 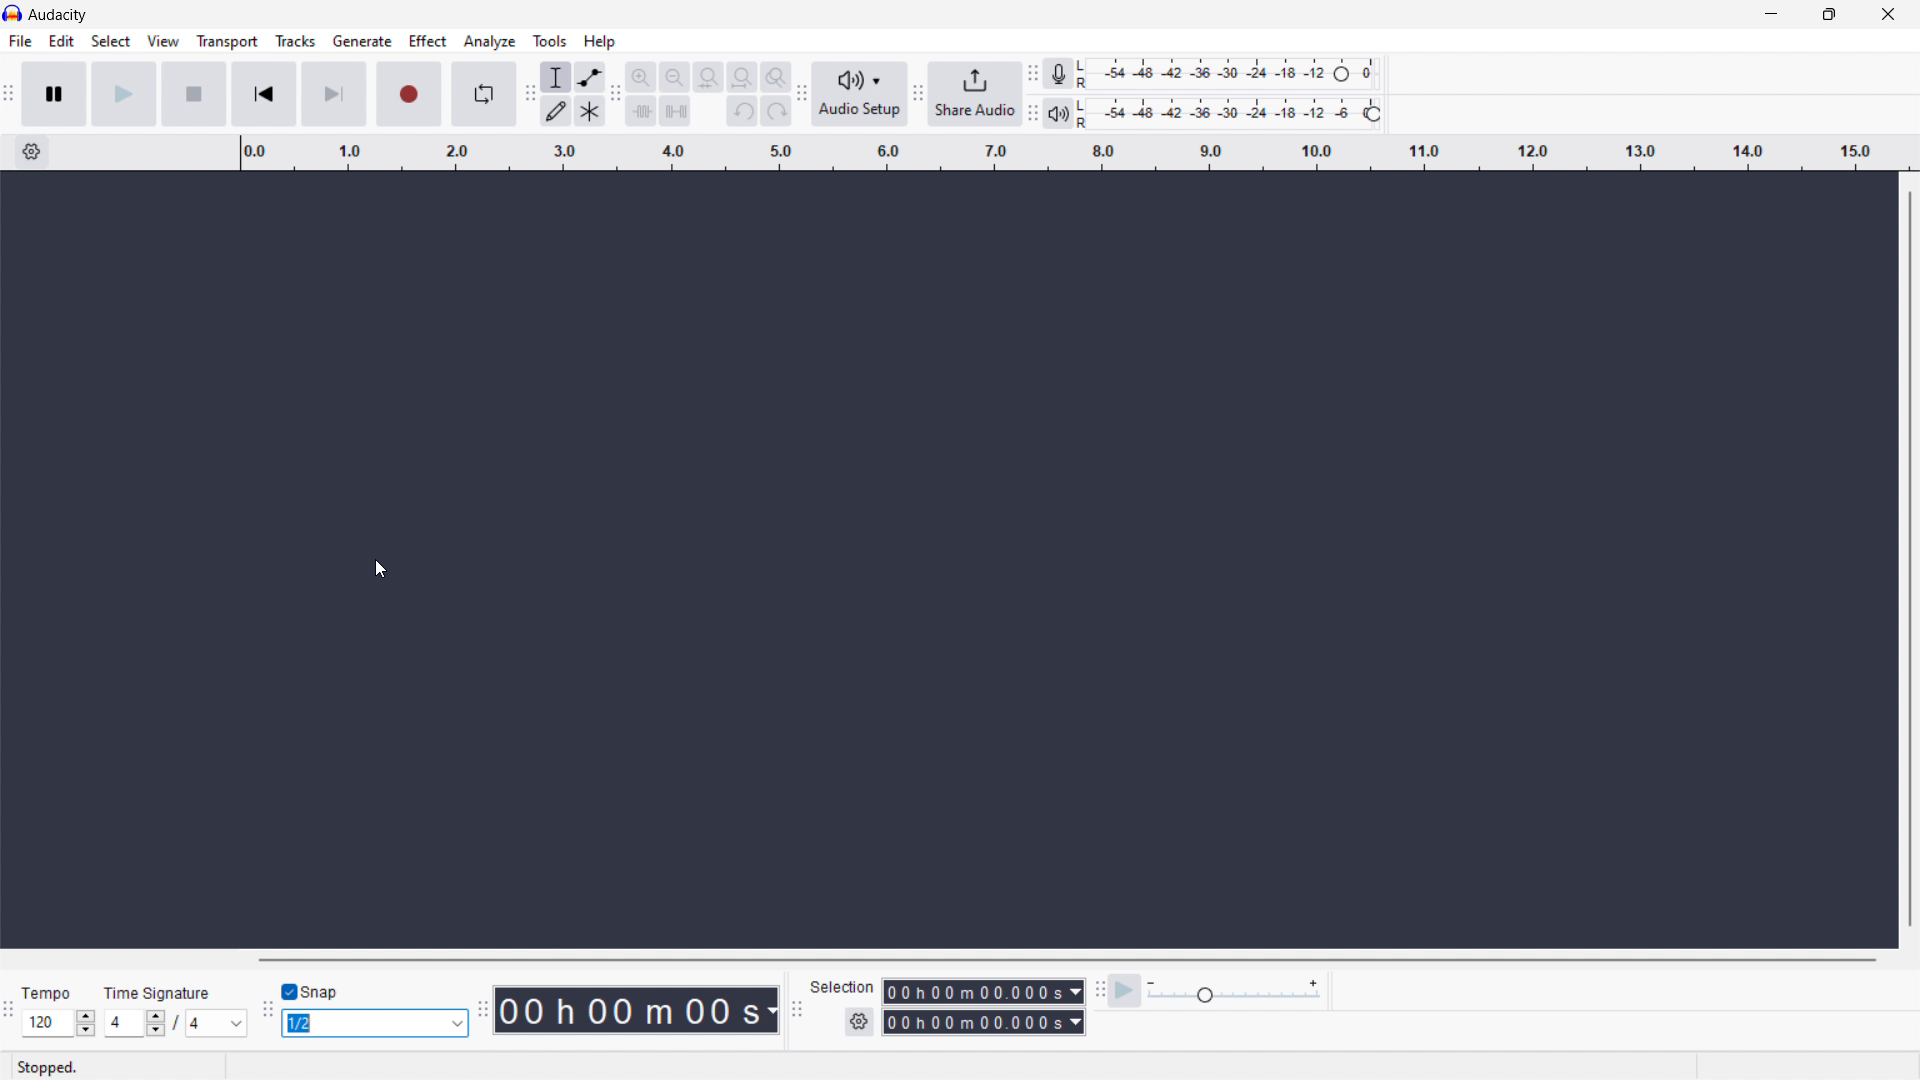 What do you see at coordinates (363, 42) in the screenshot?
I see `generate` at bounding box center [363, 42].